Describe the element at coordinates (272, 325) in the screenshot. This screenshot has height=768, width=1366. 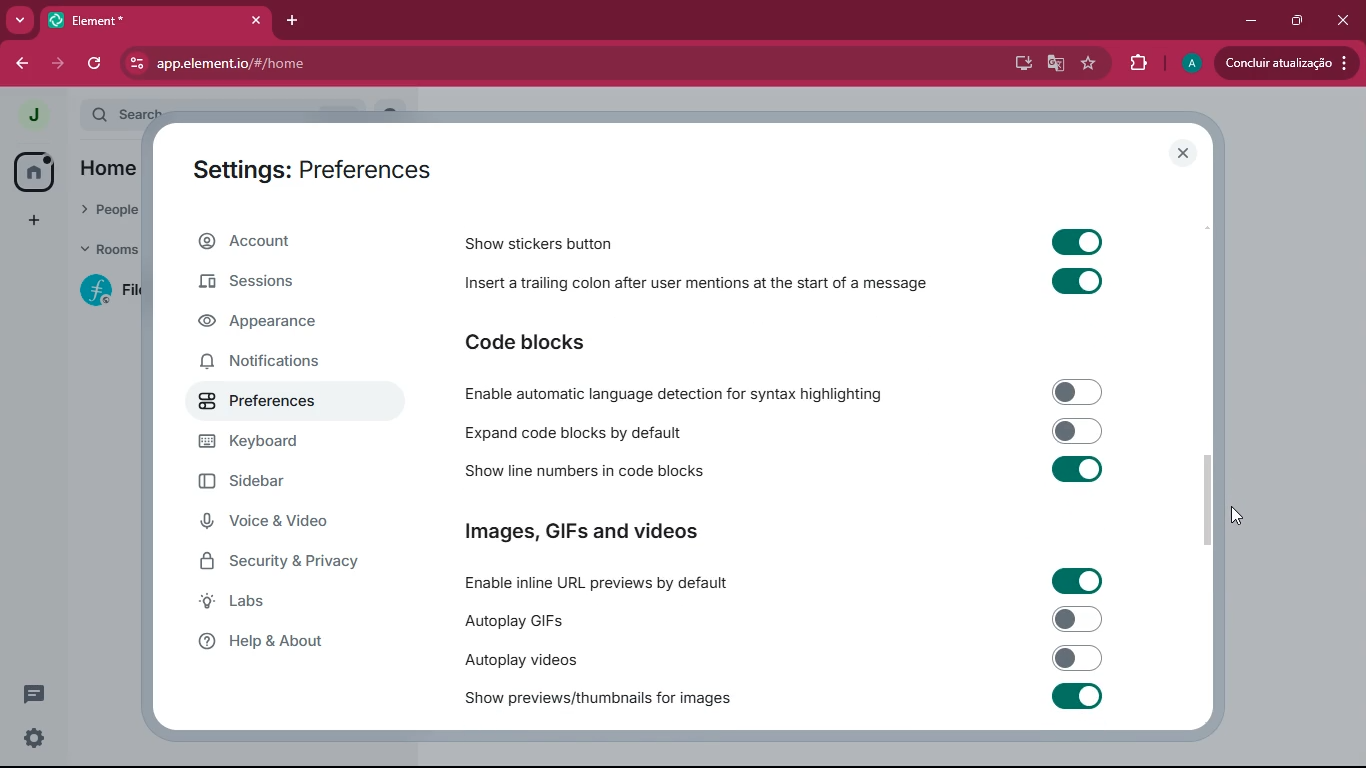
I see `appearance` at that location.